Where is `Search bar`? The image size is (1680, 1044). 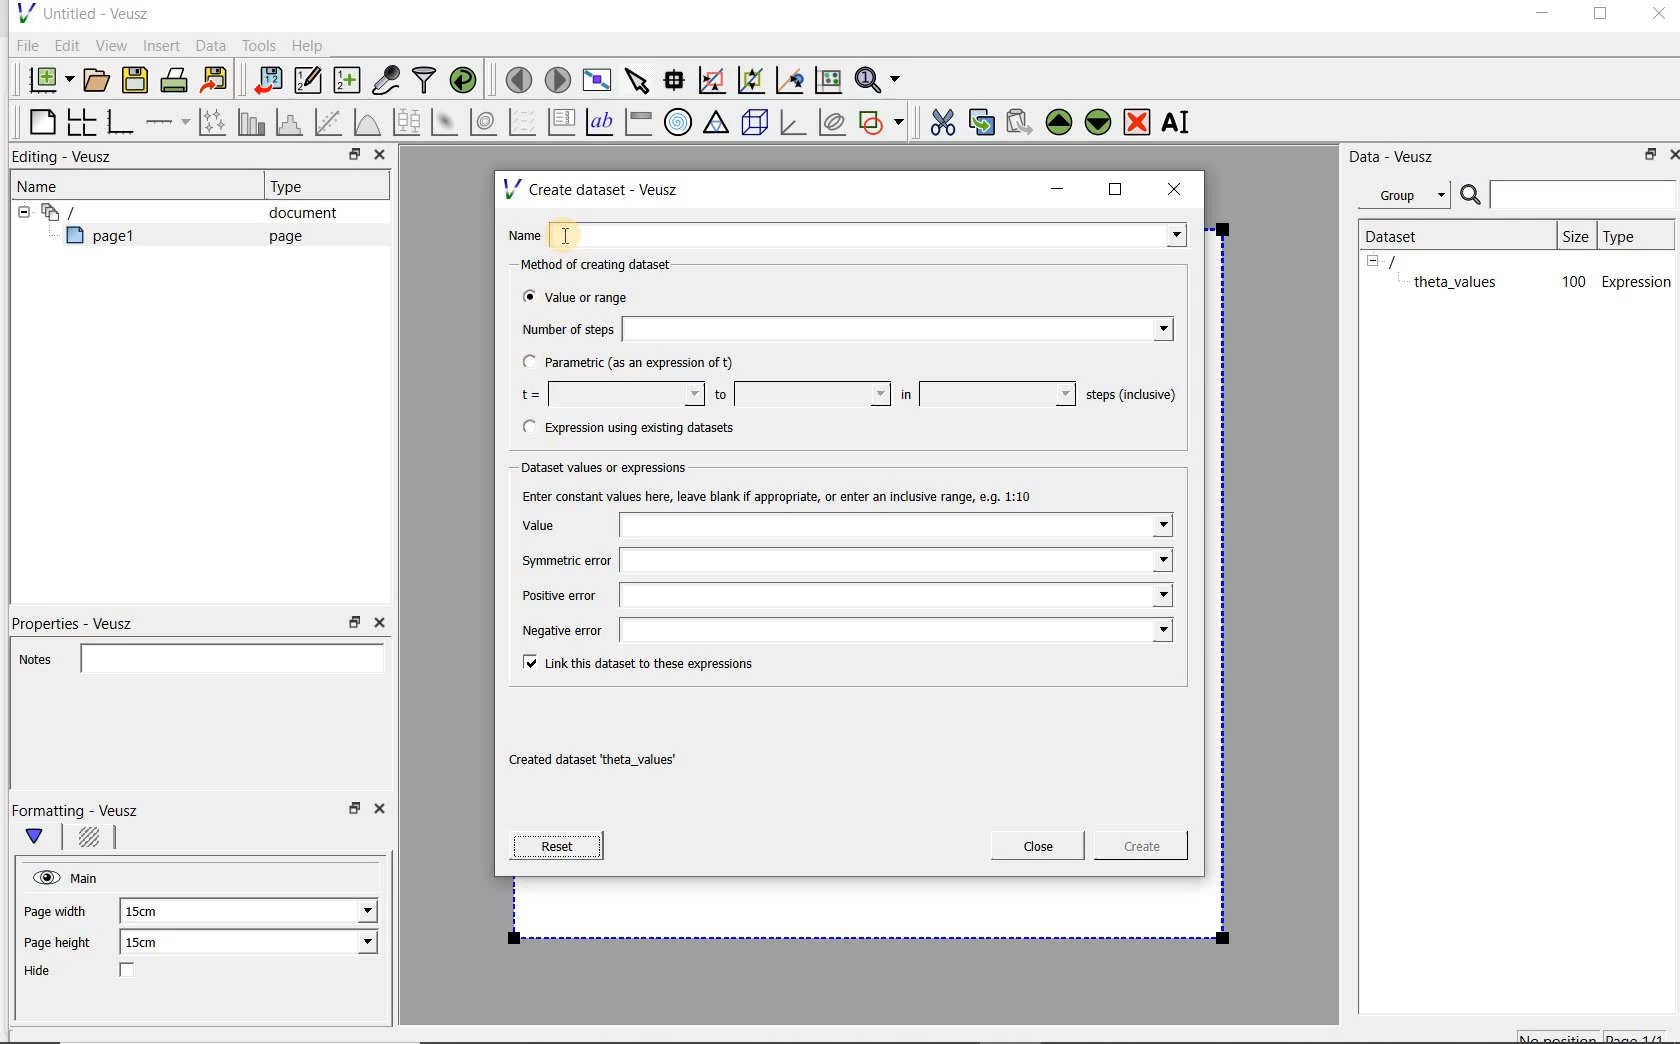 Search bar is located at coordinates (1569, 193).